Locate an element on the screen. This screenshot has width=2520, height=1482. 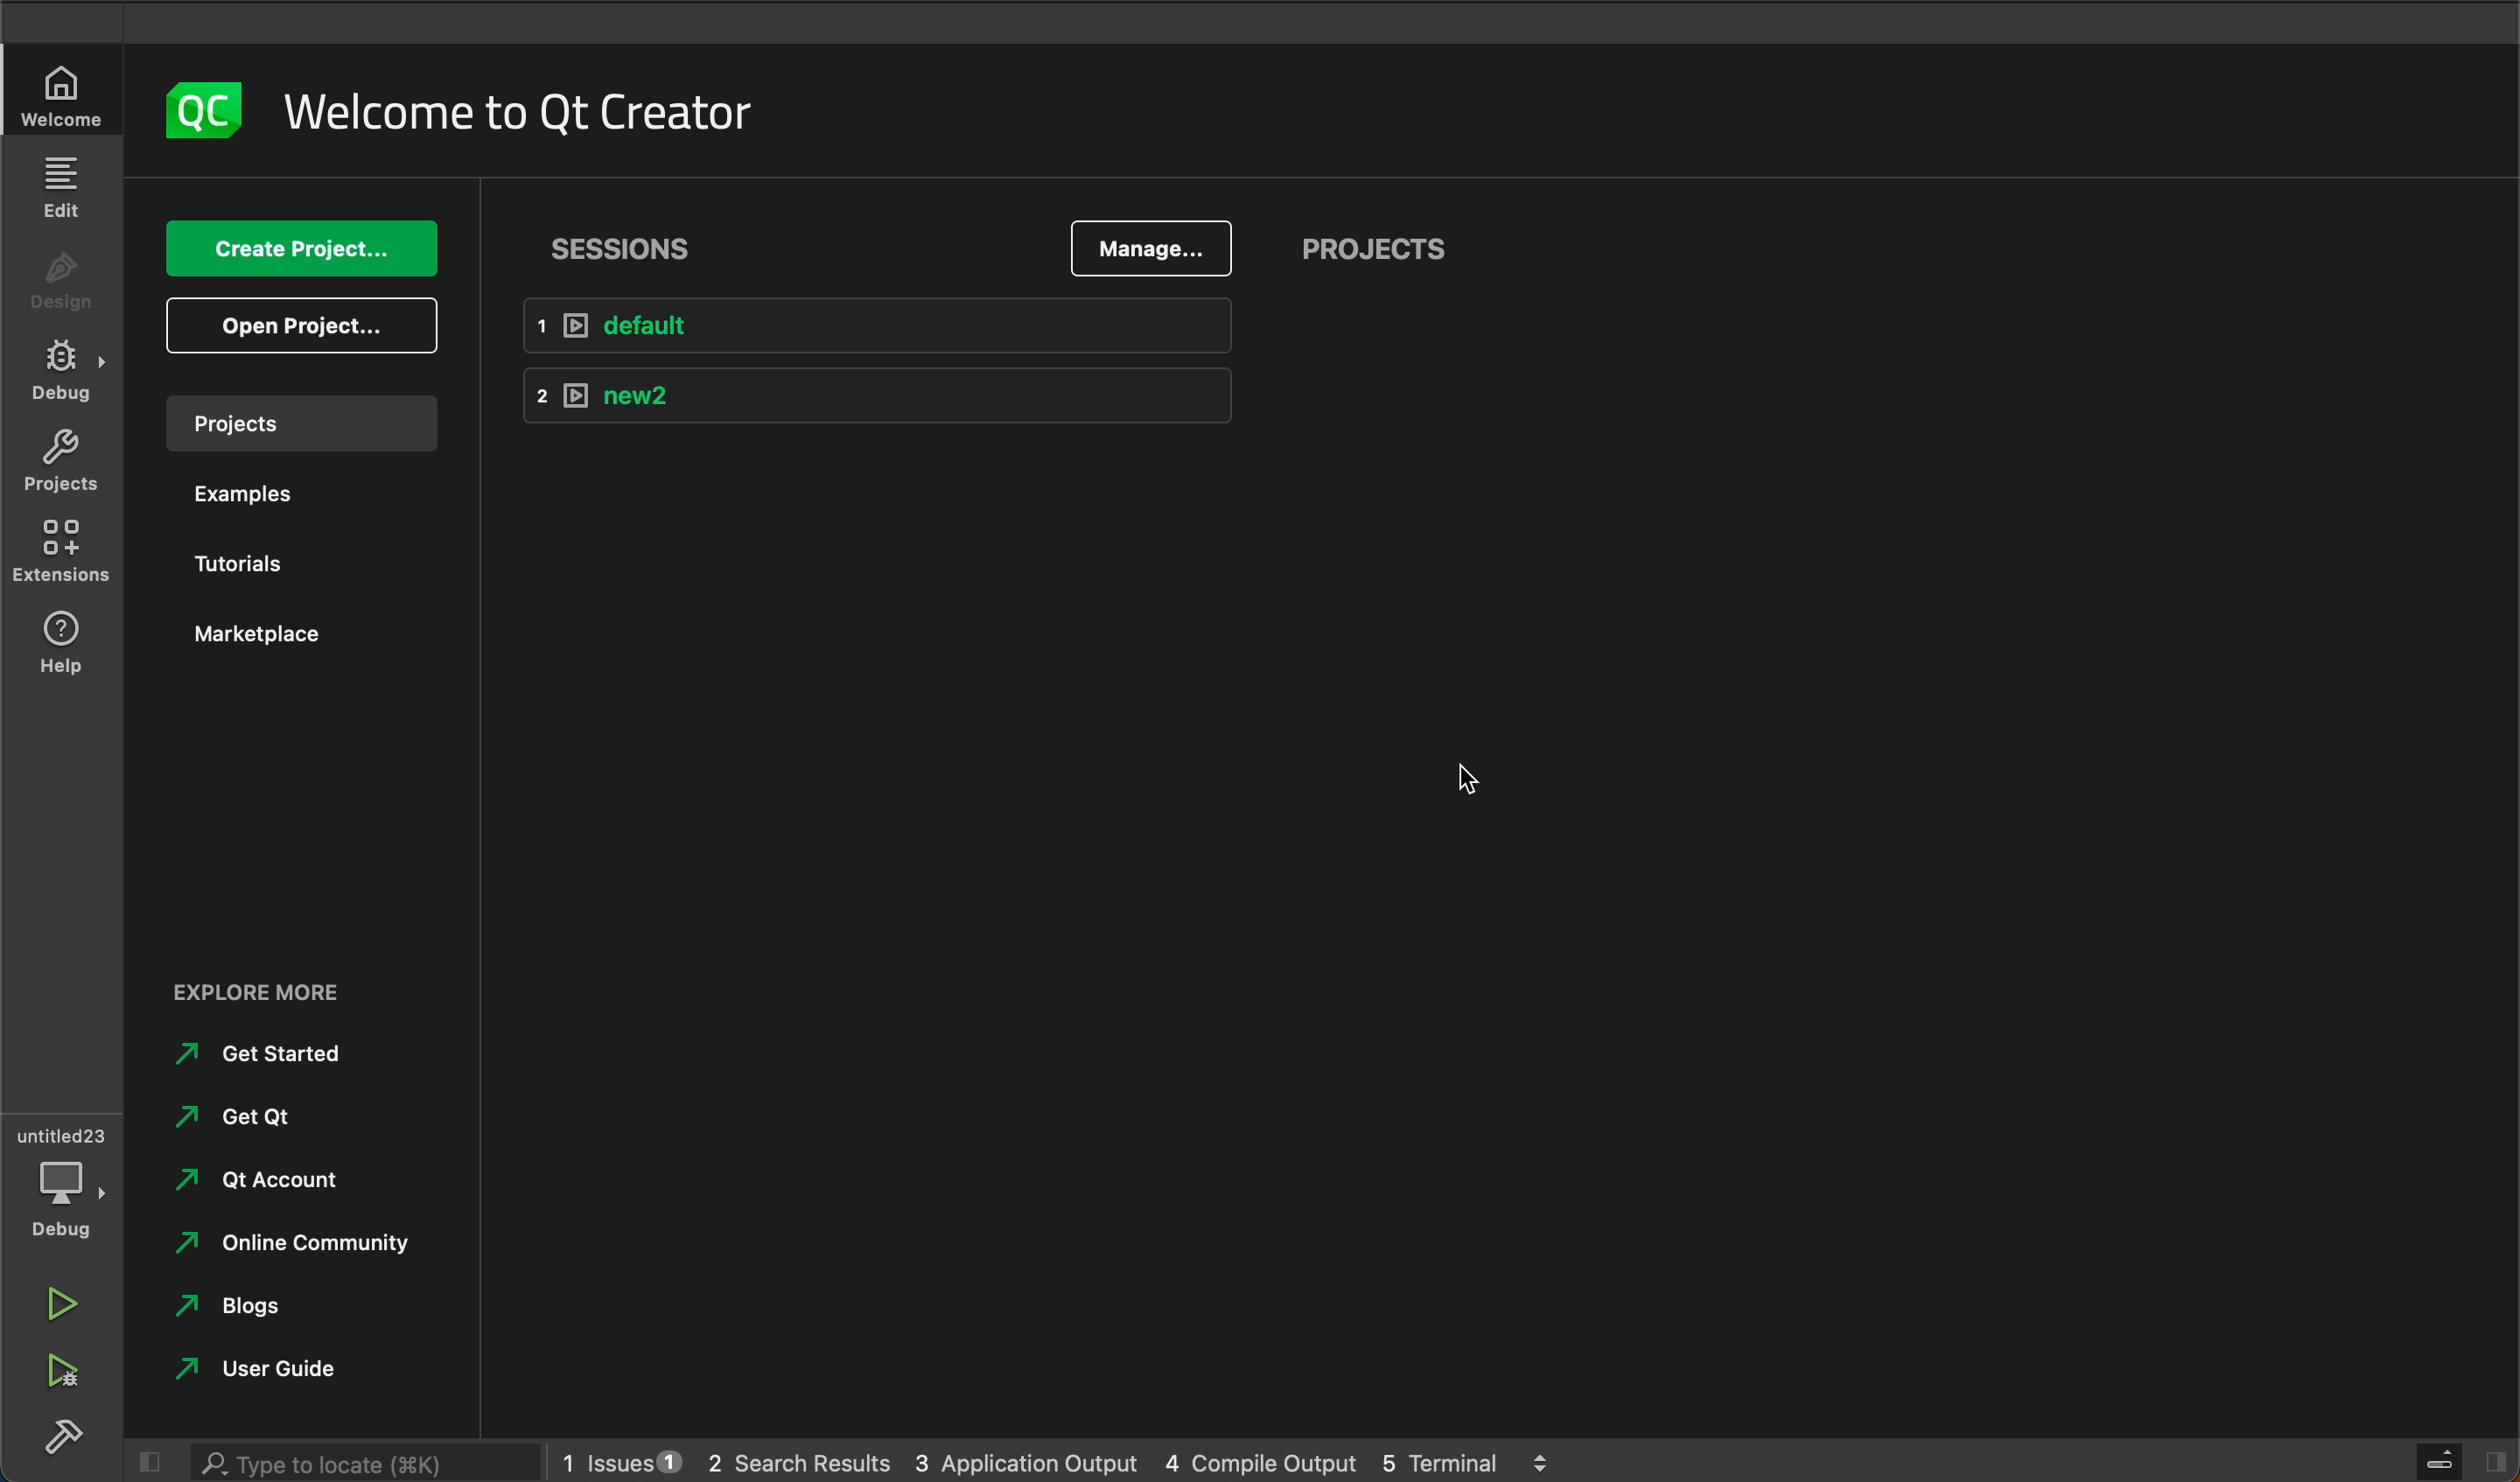
open is located at coordinates (304, 325).